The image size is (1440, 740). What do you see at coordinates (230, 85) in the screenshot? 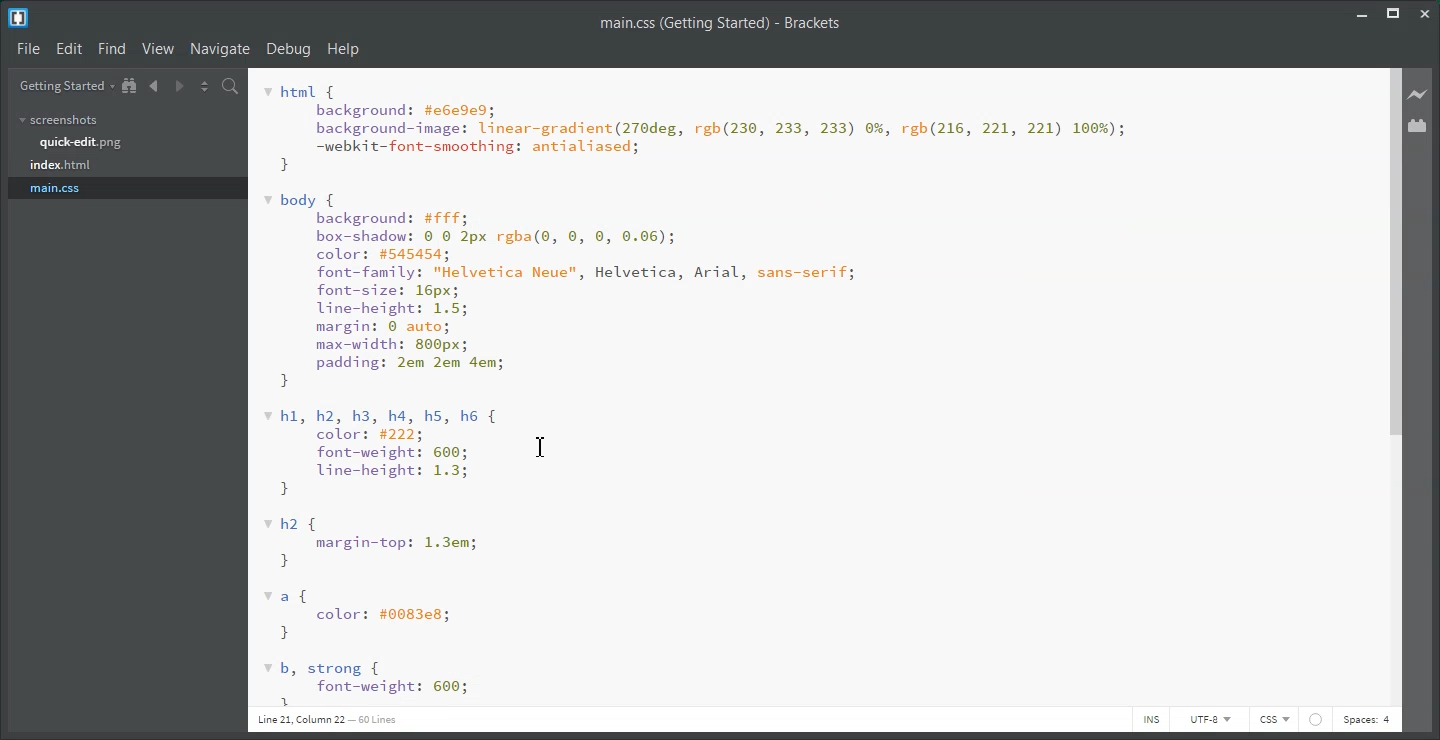
I see `Find In files` at bounding box center [230, 85].